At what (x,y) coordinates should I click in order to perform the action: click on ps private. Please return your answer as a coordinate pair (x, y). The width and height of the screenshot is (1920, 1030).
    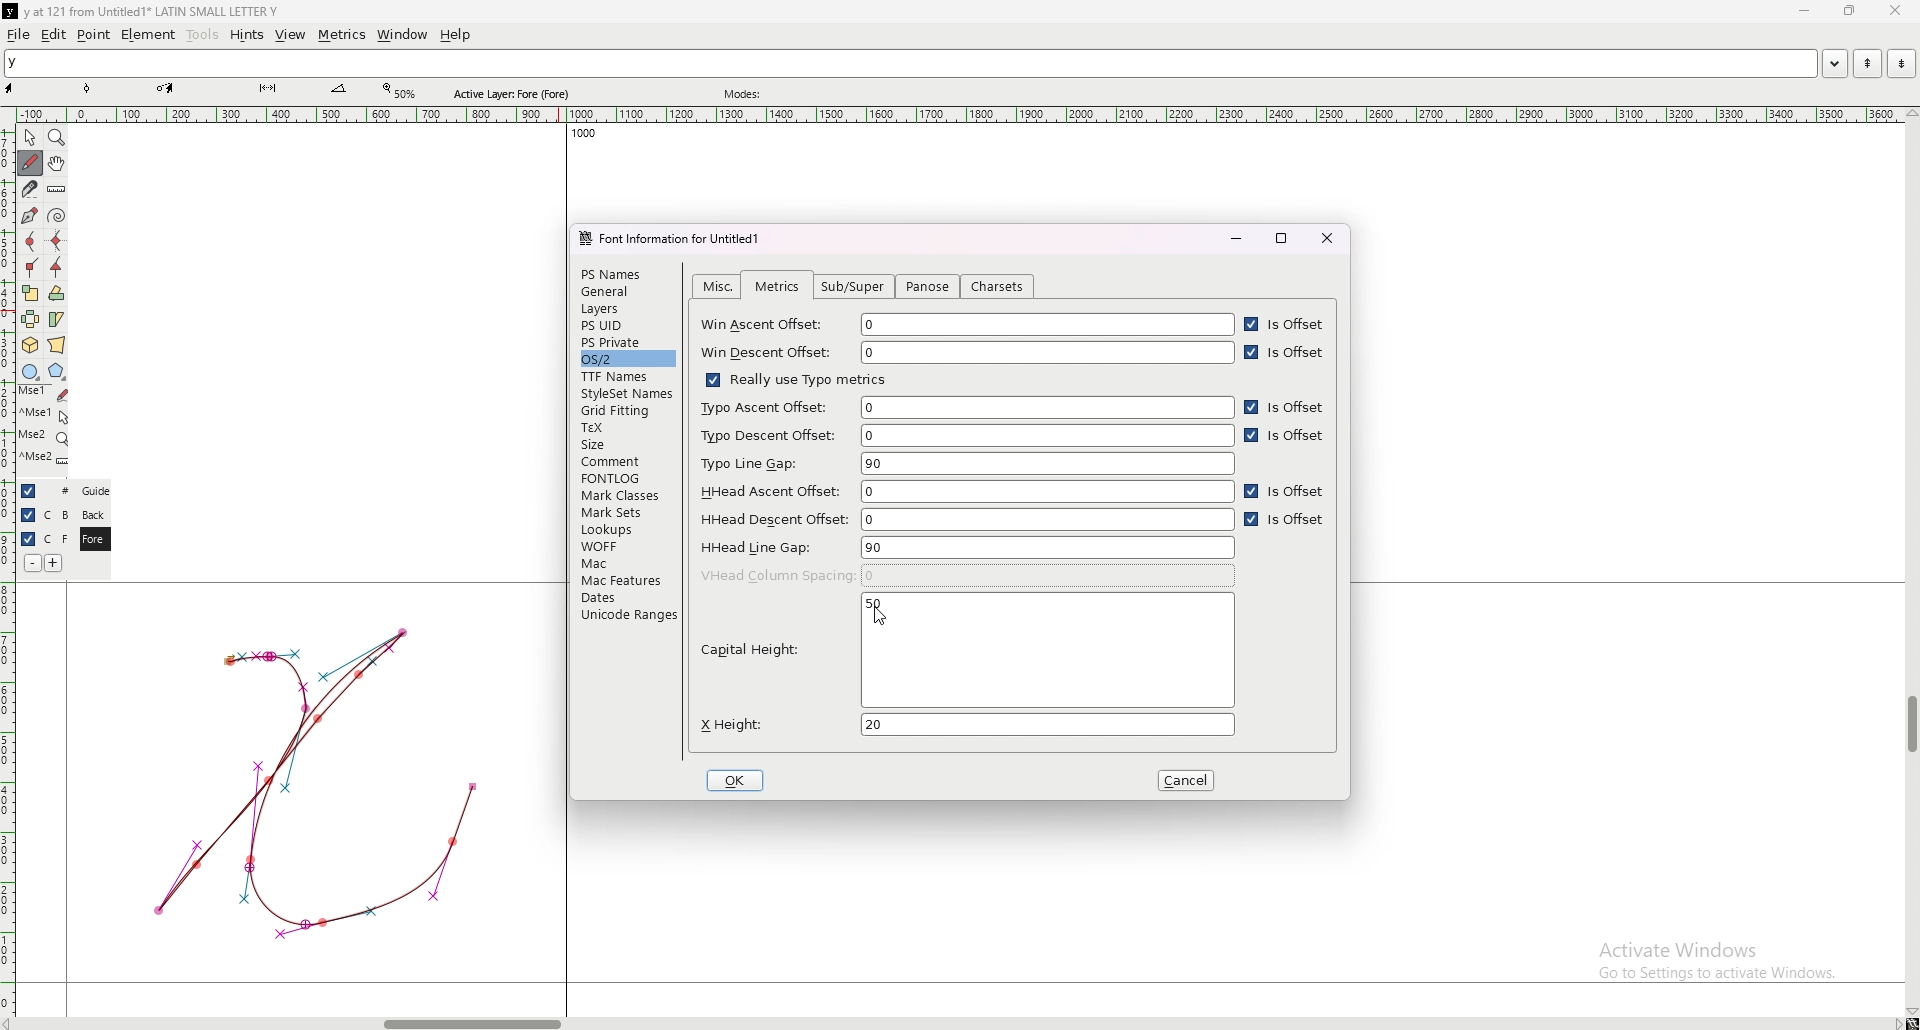
    Looking at the image, I should click on (628, 342).